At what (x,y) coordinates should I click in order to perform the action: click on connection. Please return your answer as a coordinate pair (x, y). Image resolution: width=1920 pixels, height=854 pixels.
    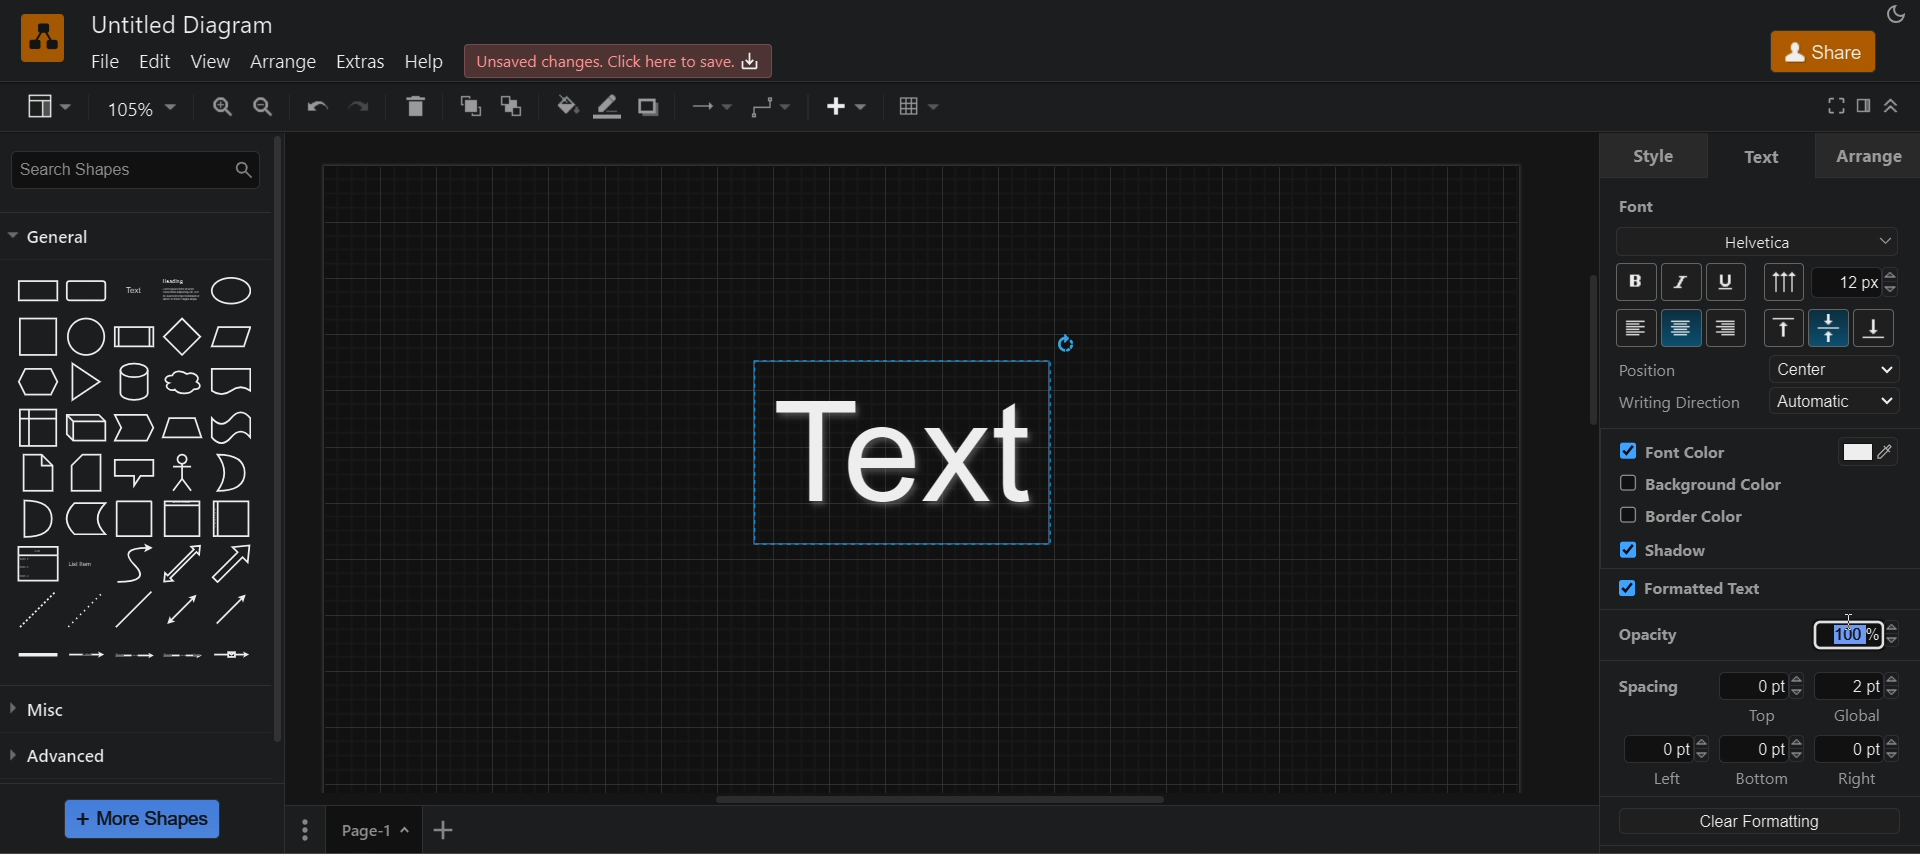
    Looking at the image, I should click on (708, 103).